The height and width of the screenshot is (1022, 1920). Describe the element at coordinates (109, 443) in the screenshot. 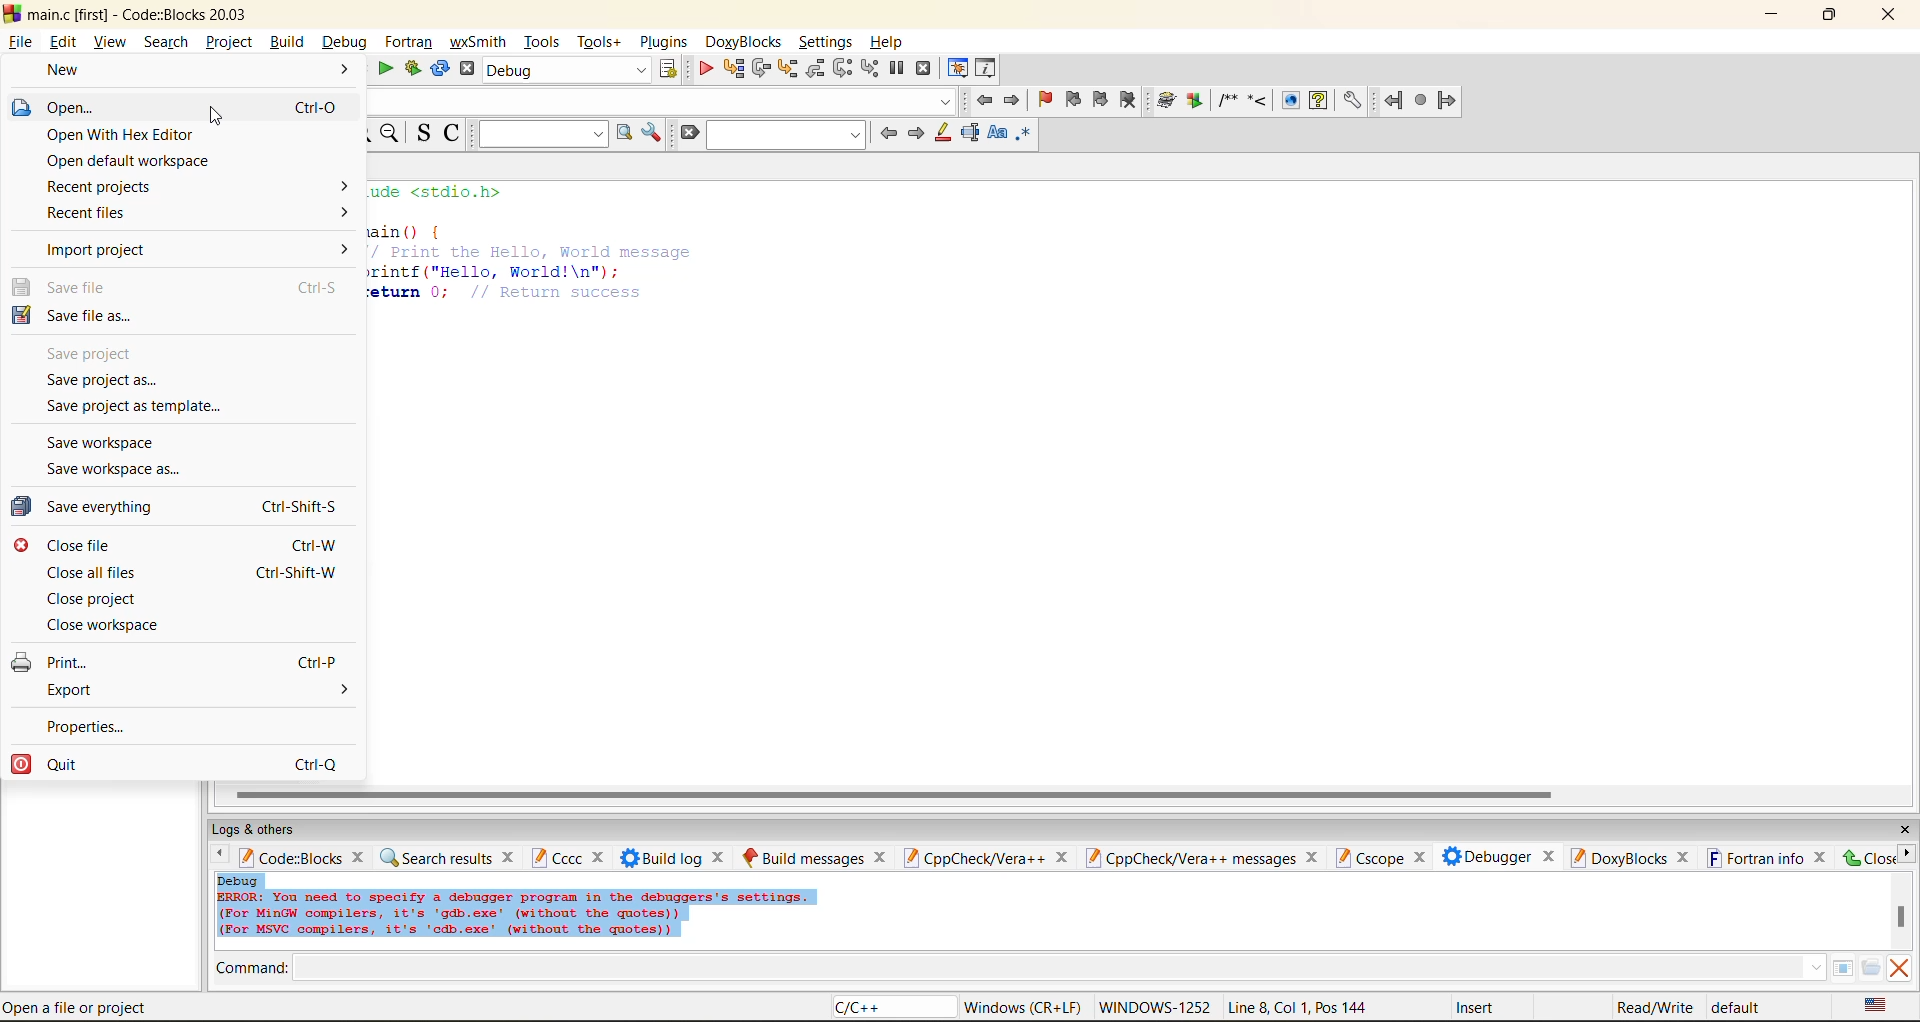

I see `save workspace` at that location.